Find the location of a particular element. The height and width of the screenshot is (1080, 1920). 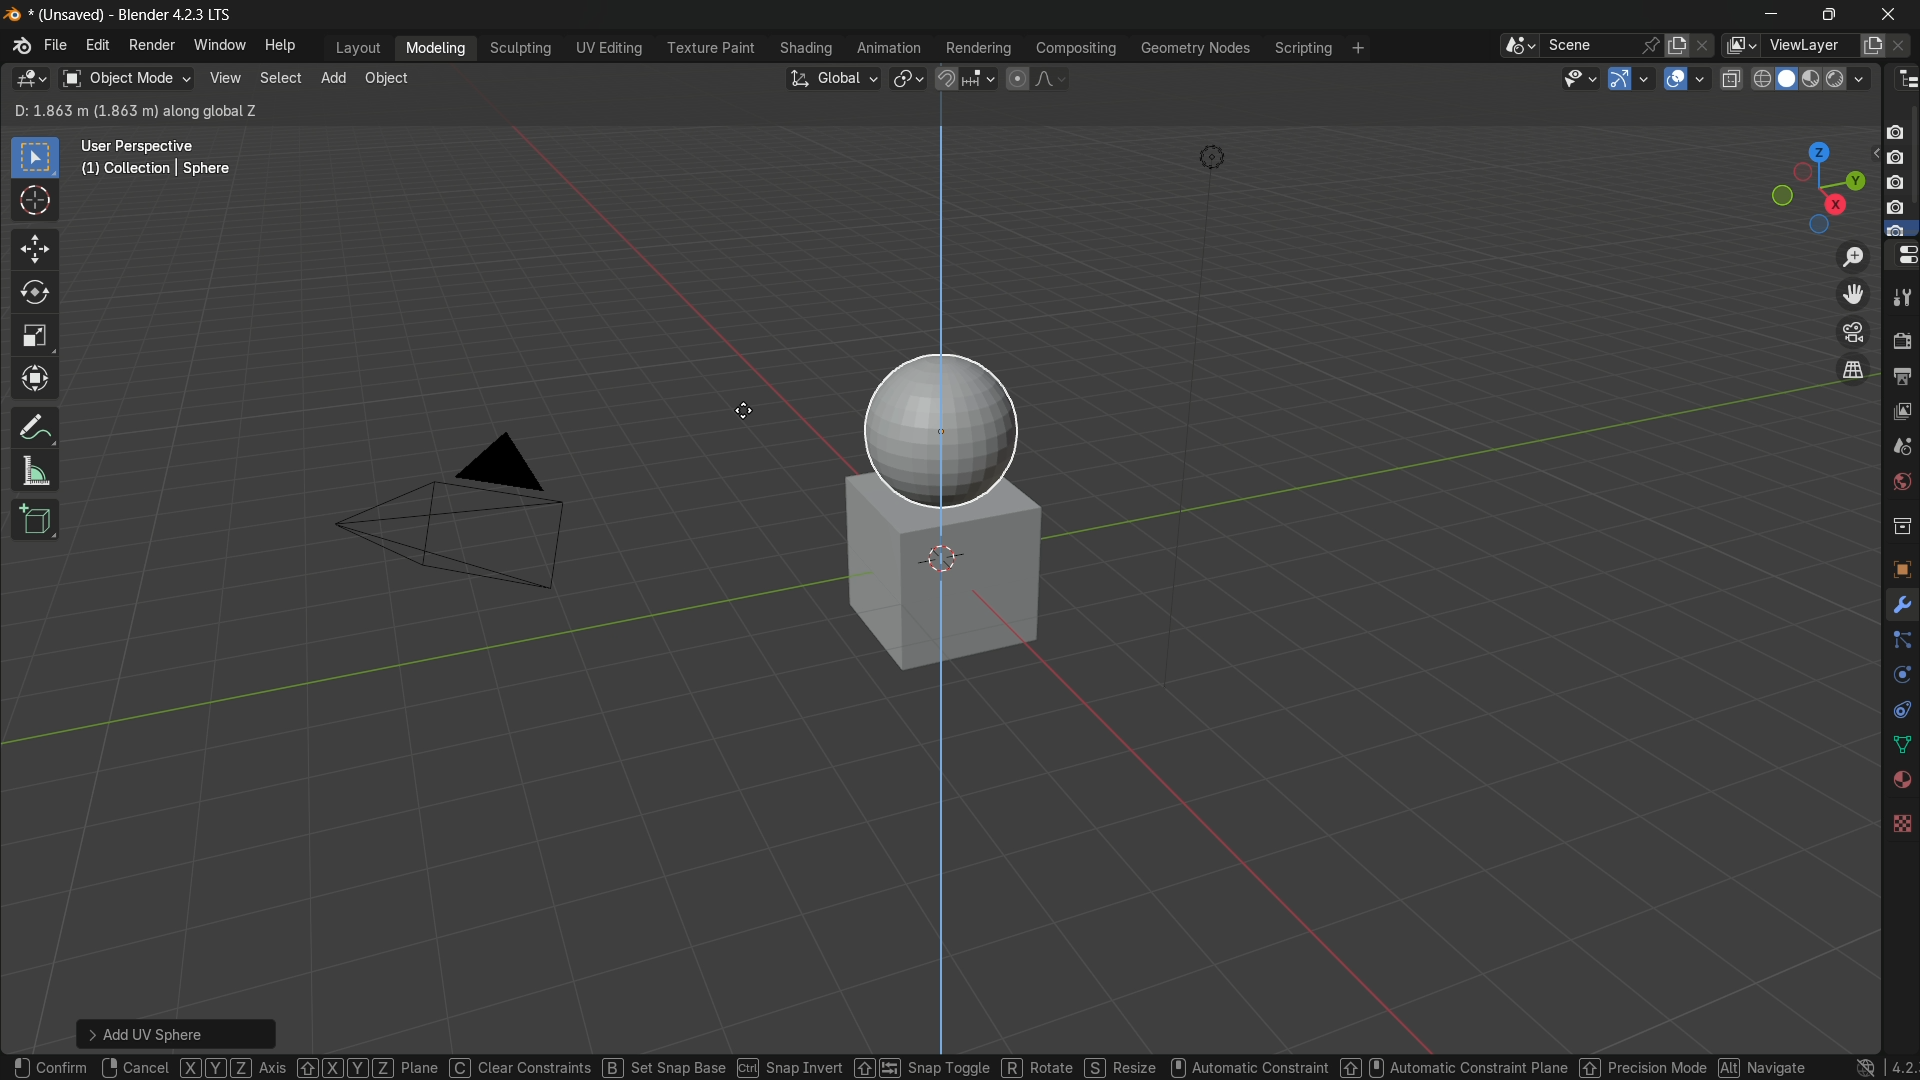

switch the current view is located at coordinates (1852, 369).